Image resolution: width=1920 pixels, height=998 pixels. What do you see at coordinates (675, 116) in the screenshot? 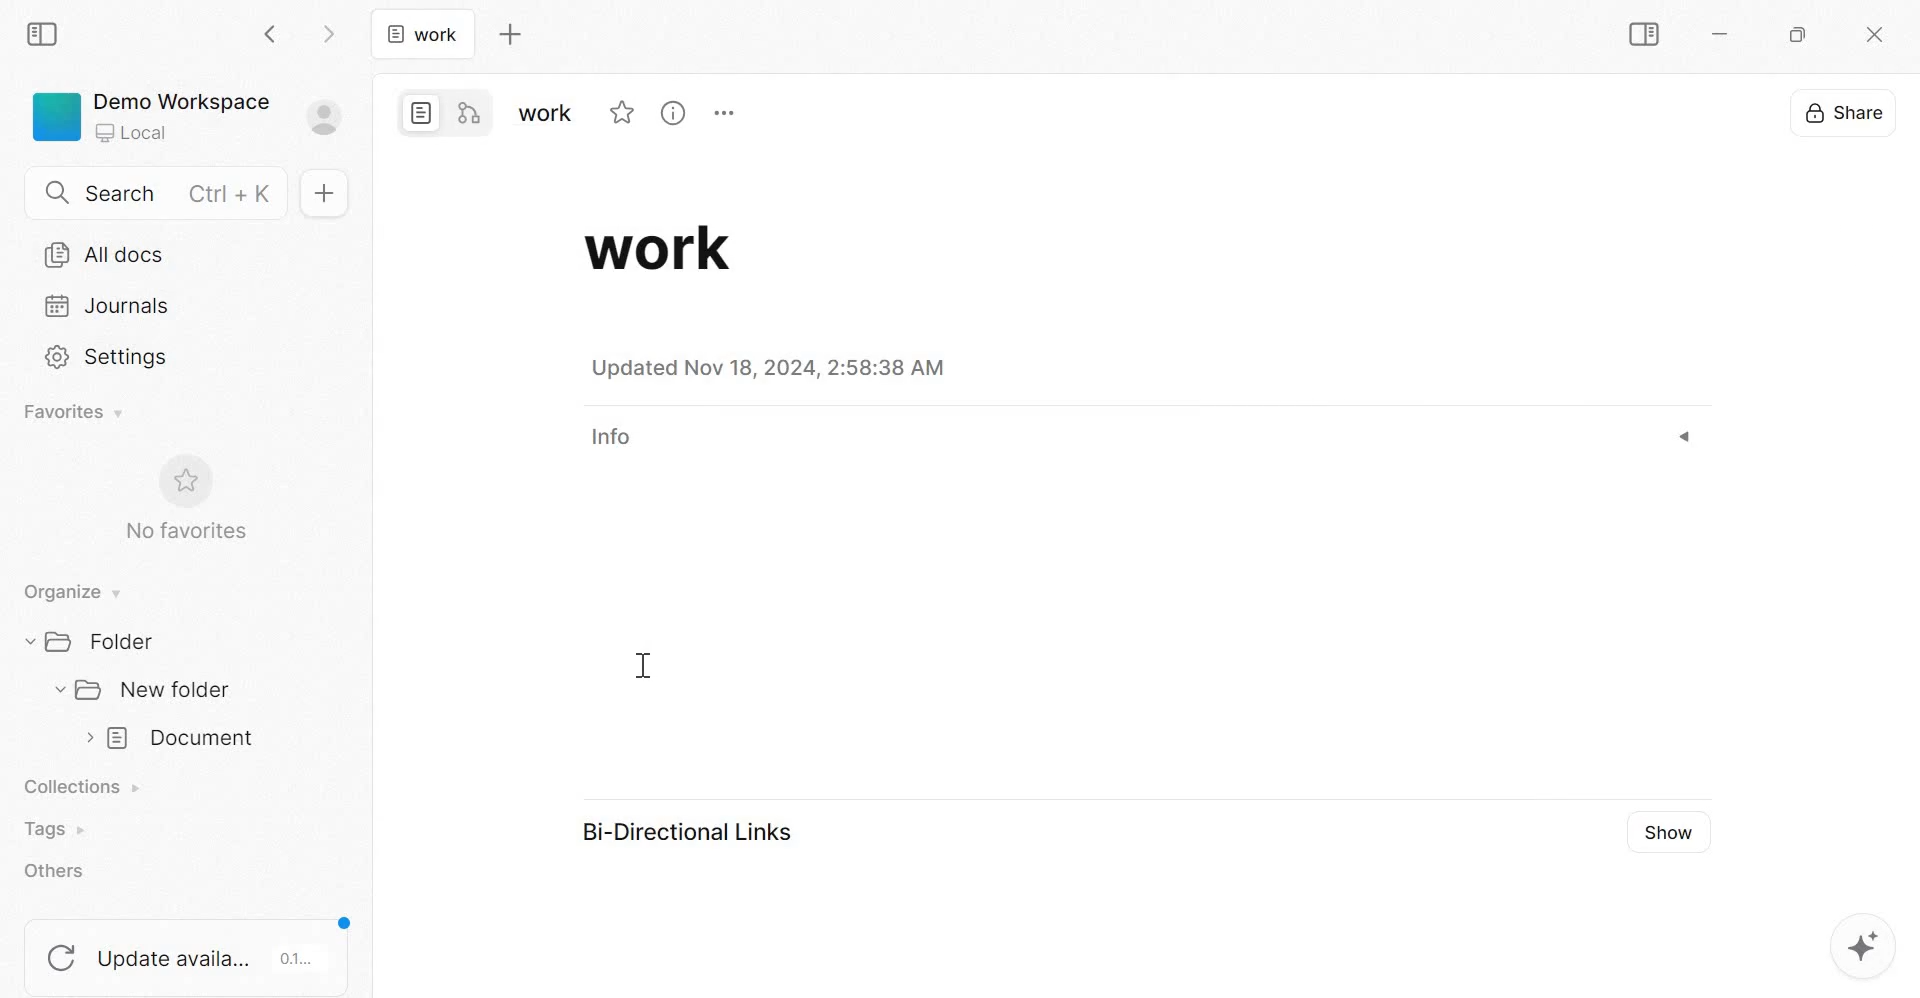
I see `view info` at bounding box center [675, 116].